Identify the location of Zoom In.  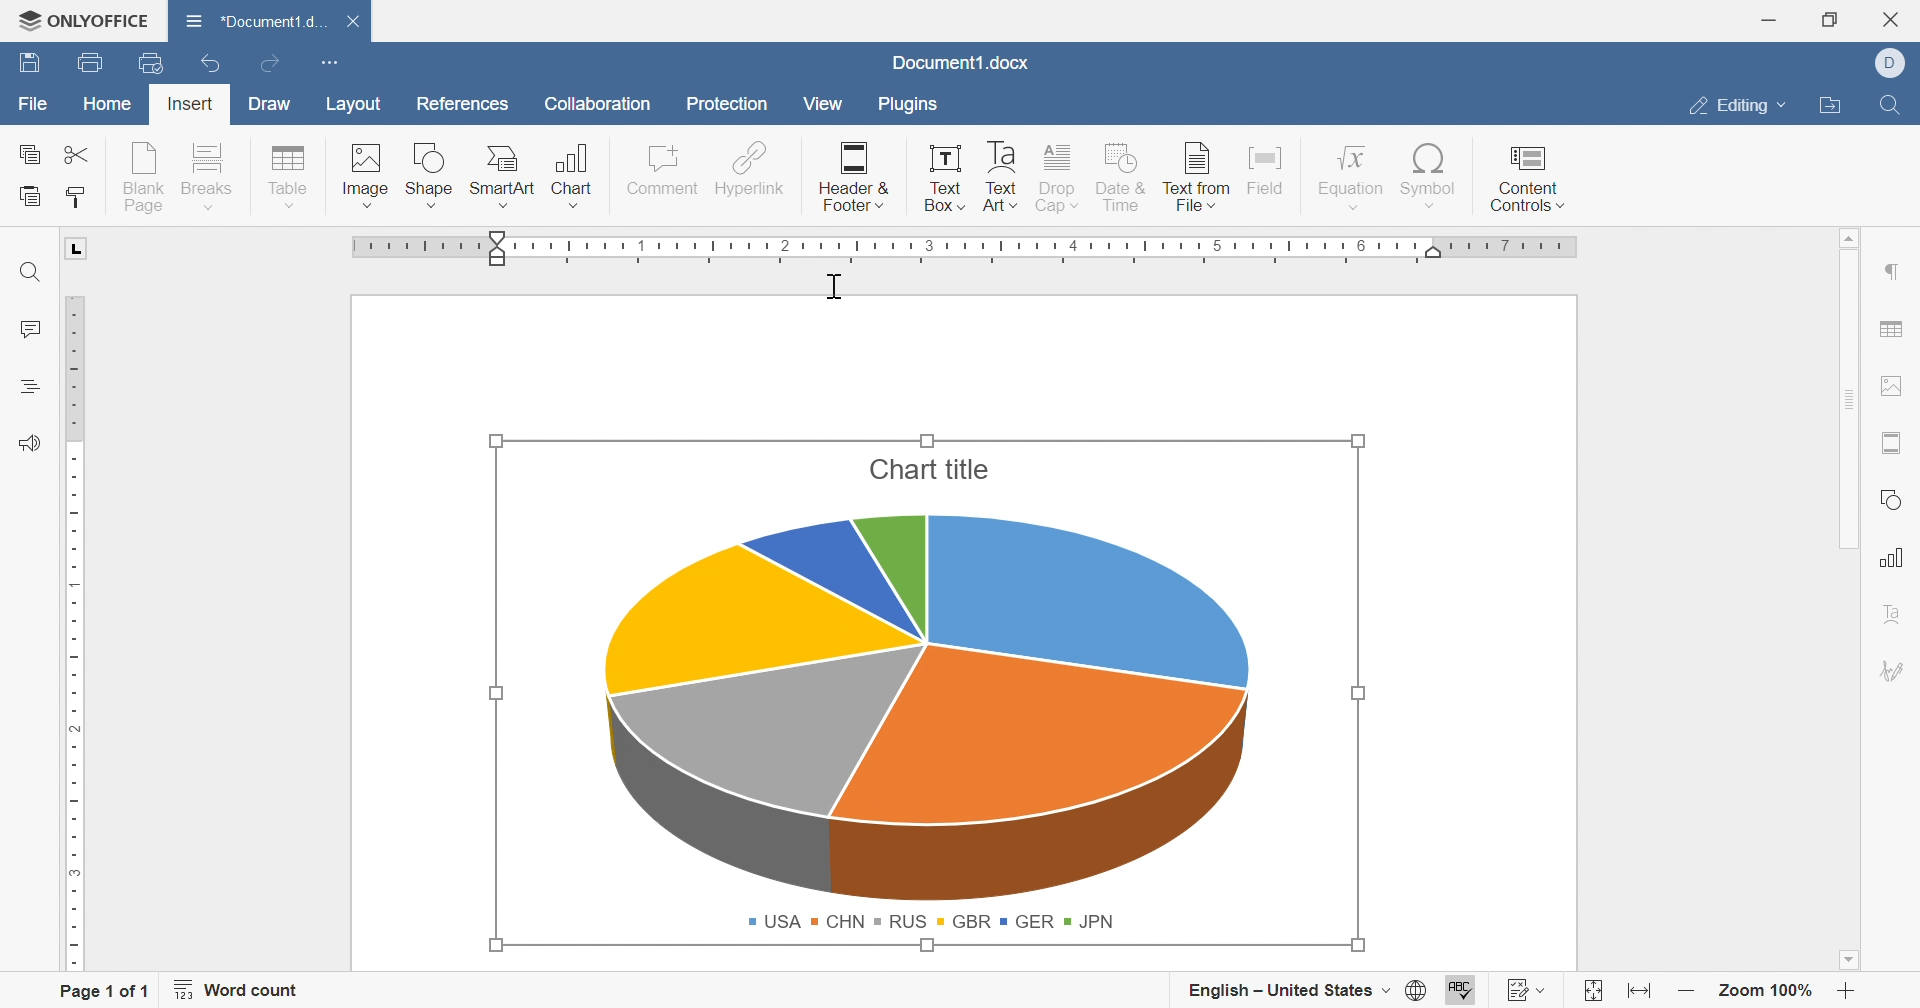
(1848, 989).